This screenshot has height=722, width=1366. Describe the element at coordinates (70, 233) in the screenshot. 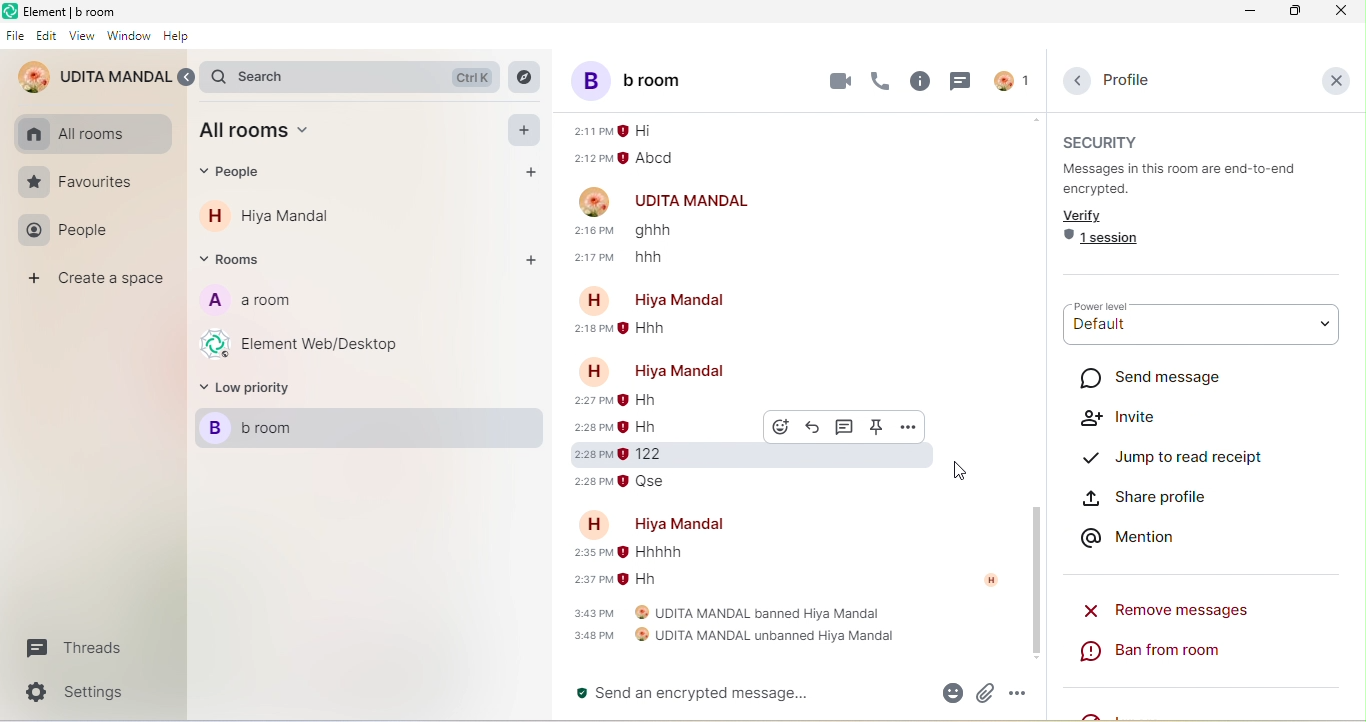

I see `people` at that location.